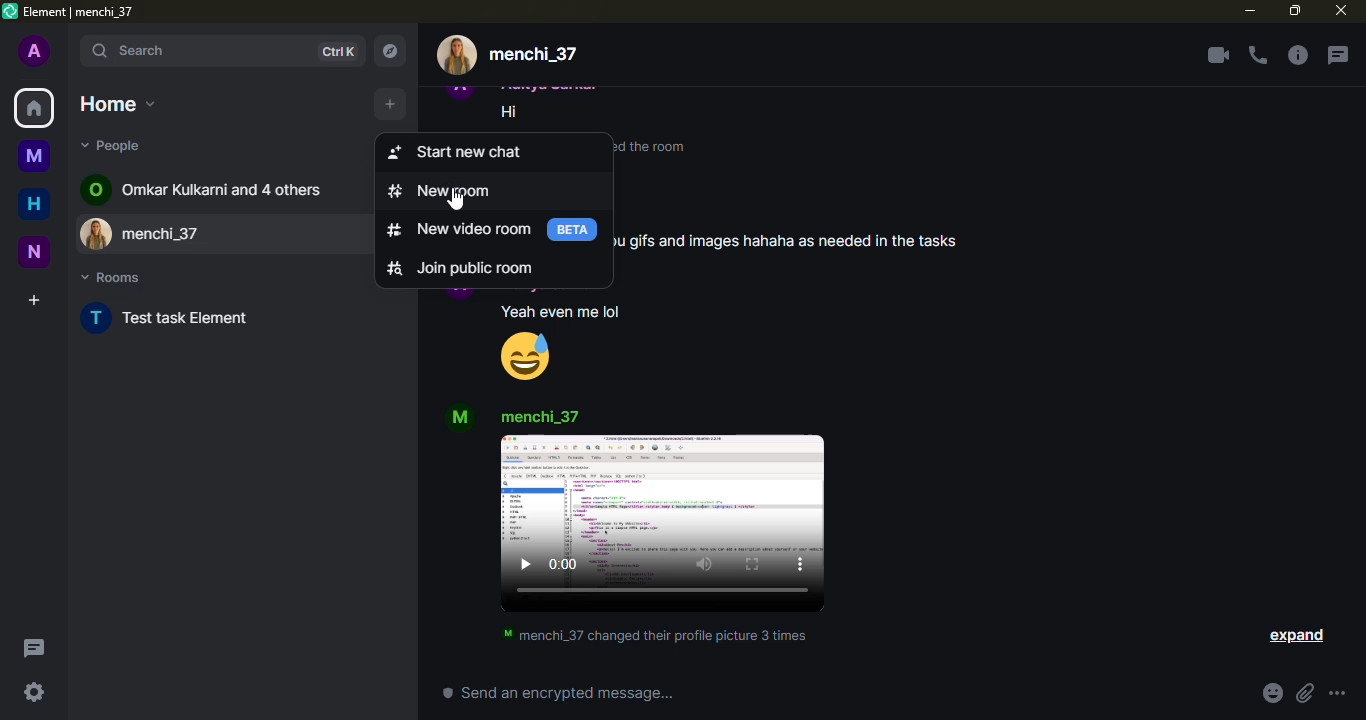 This screenshot has width=1366, height=720. Describe the element at coordinates (1337, 55) in the screenshot. I see `threads` at that location.